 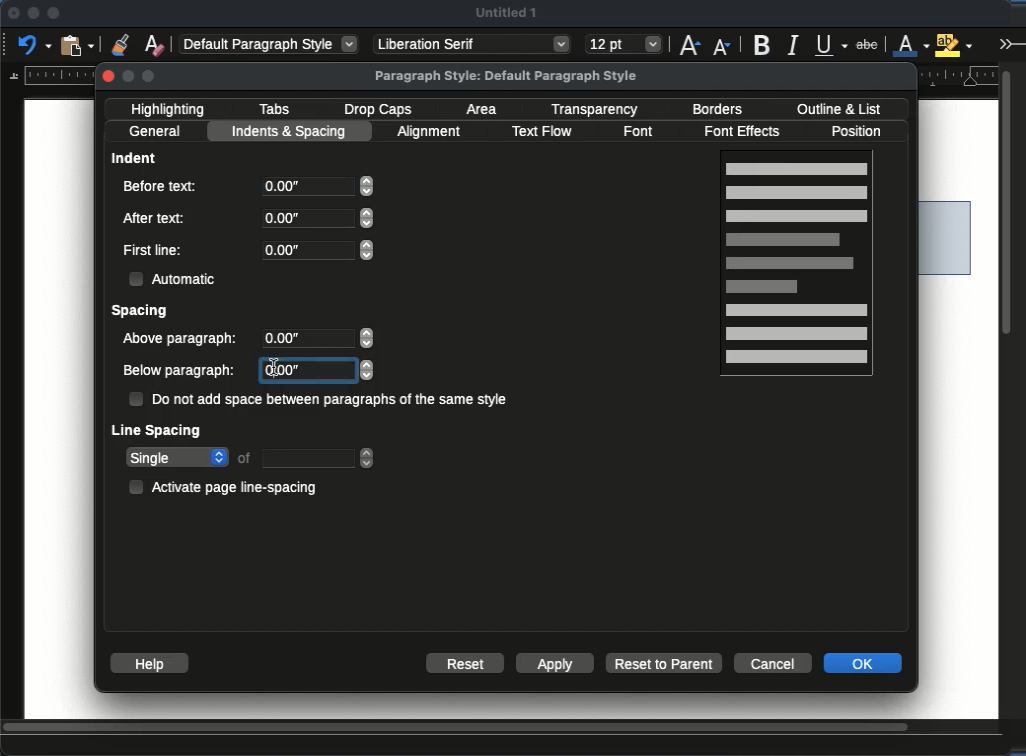 What do you see at coordinates (158, 433) in the screenshot?
I see `line spacing` at bounding box center [158, 433].